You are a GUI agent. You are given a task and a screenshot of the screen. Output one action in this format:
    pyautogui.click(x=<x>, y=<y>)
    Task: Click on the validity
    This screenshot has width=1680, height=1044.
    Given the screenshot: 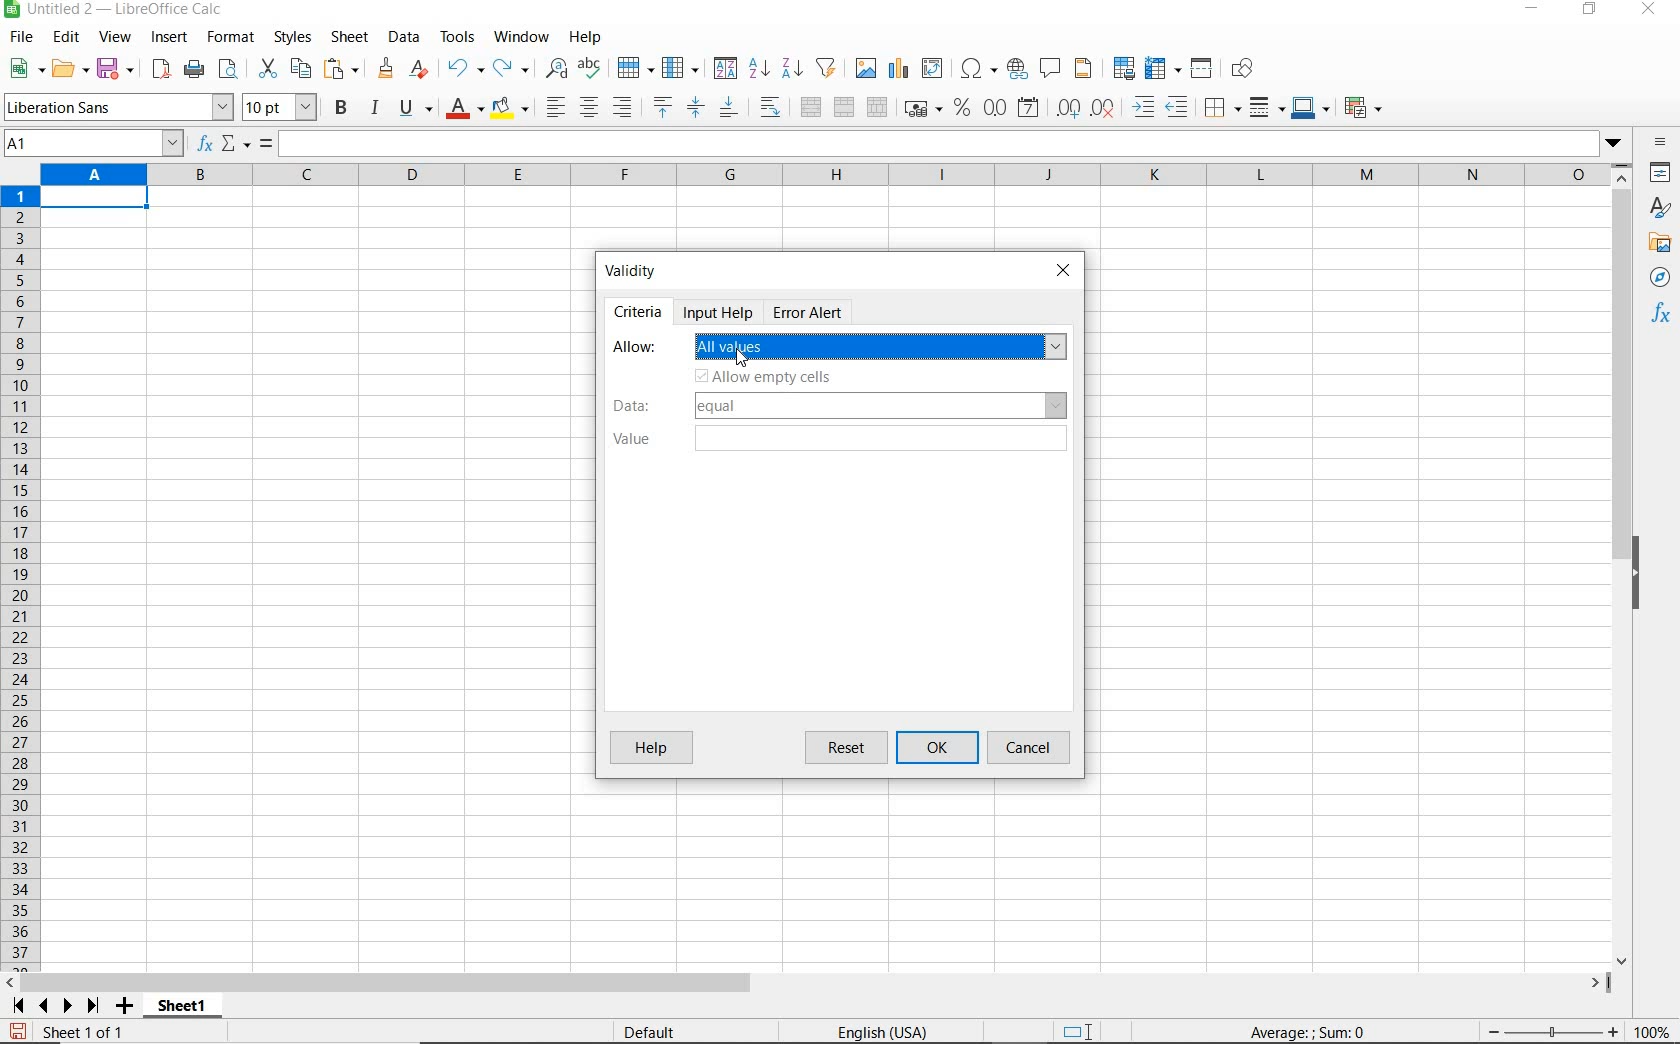 What is the action you would take?
    pyautogui.click(x=637, y=268)
    